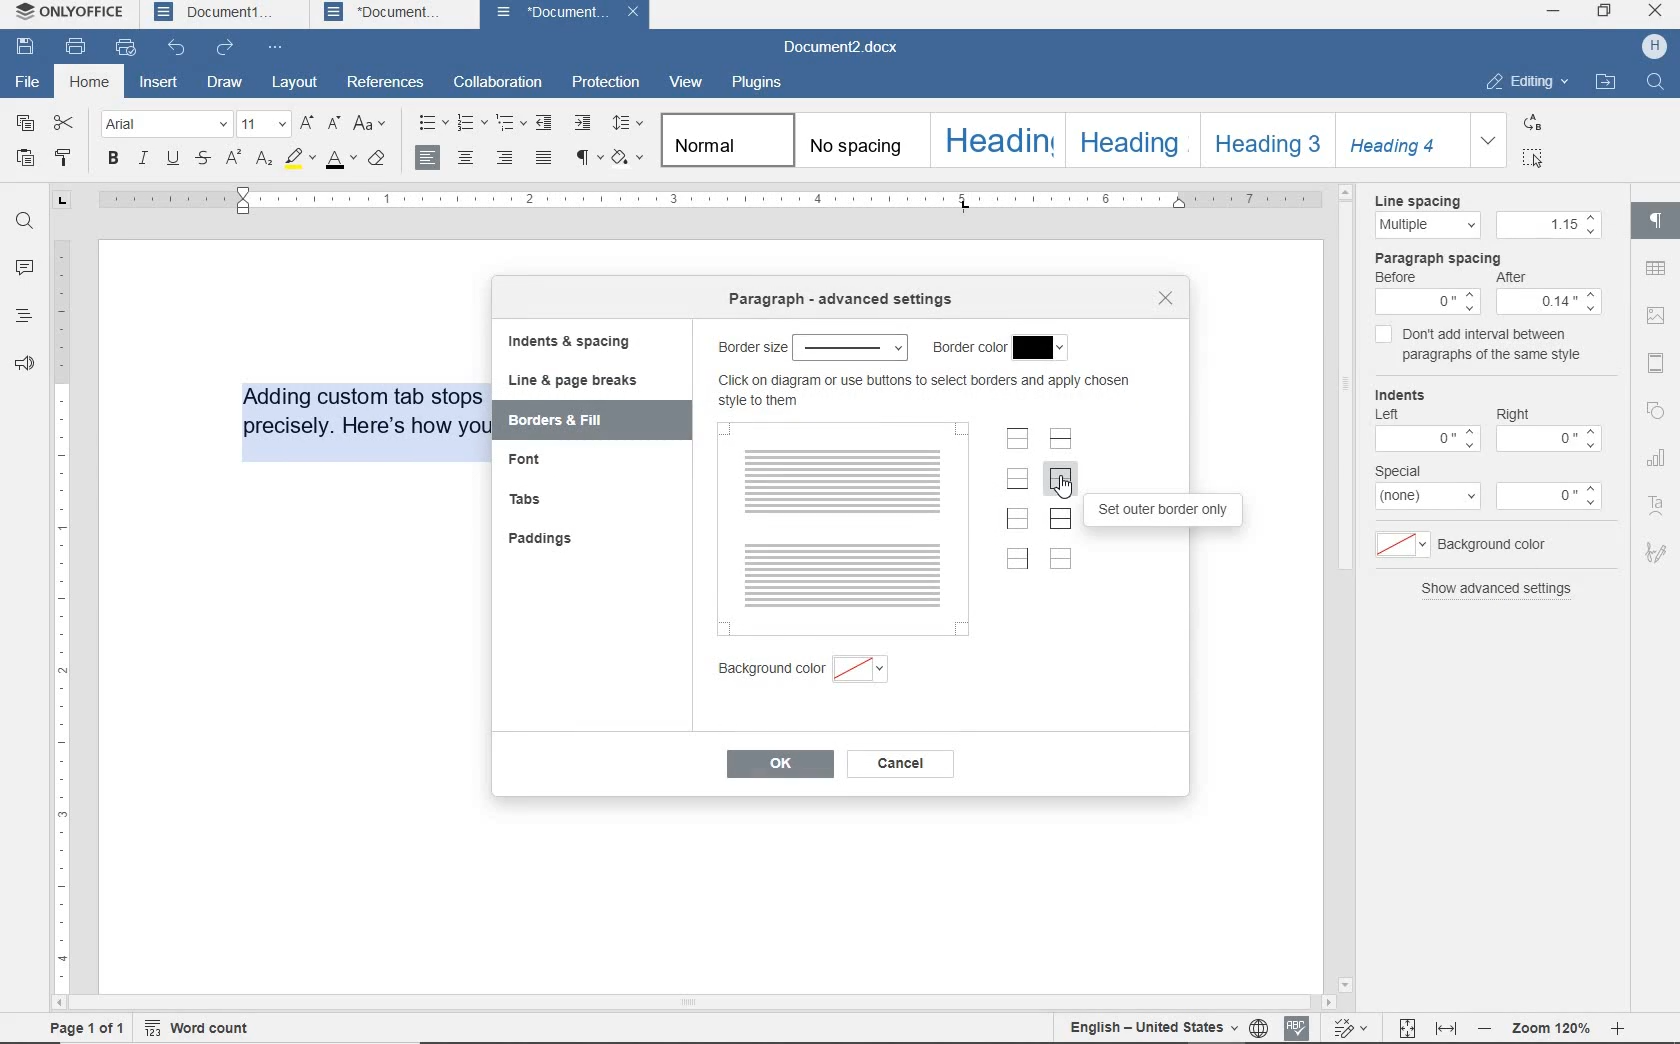 This screenshot has width=1680, height=1044. I want to click on don't add interval between paragraphs of the same style, so click(1498, 345).